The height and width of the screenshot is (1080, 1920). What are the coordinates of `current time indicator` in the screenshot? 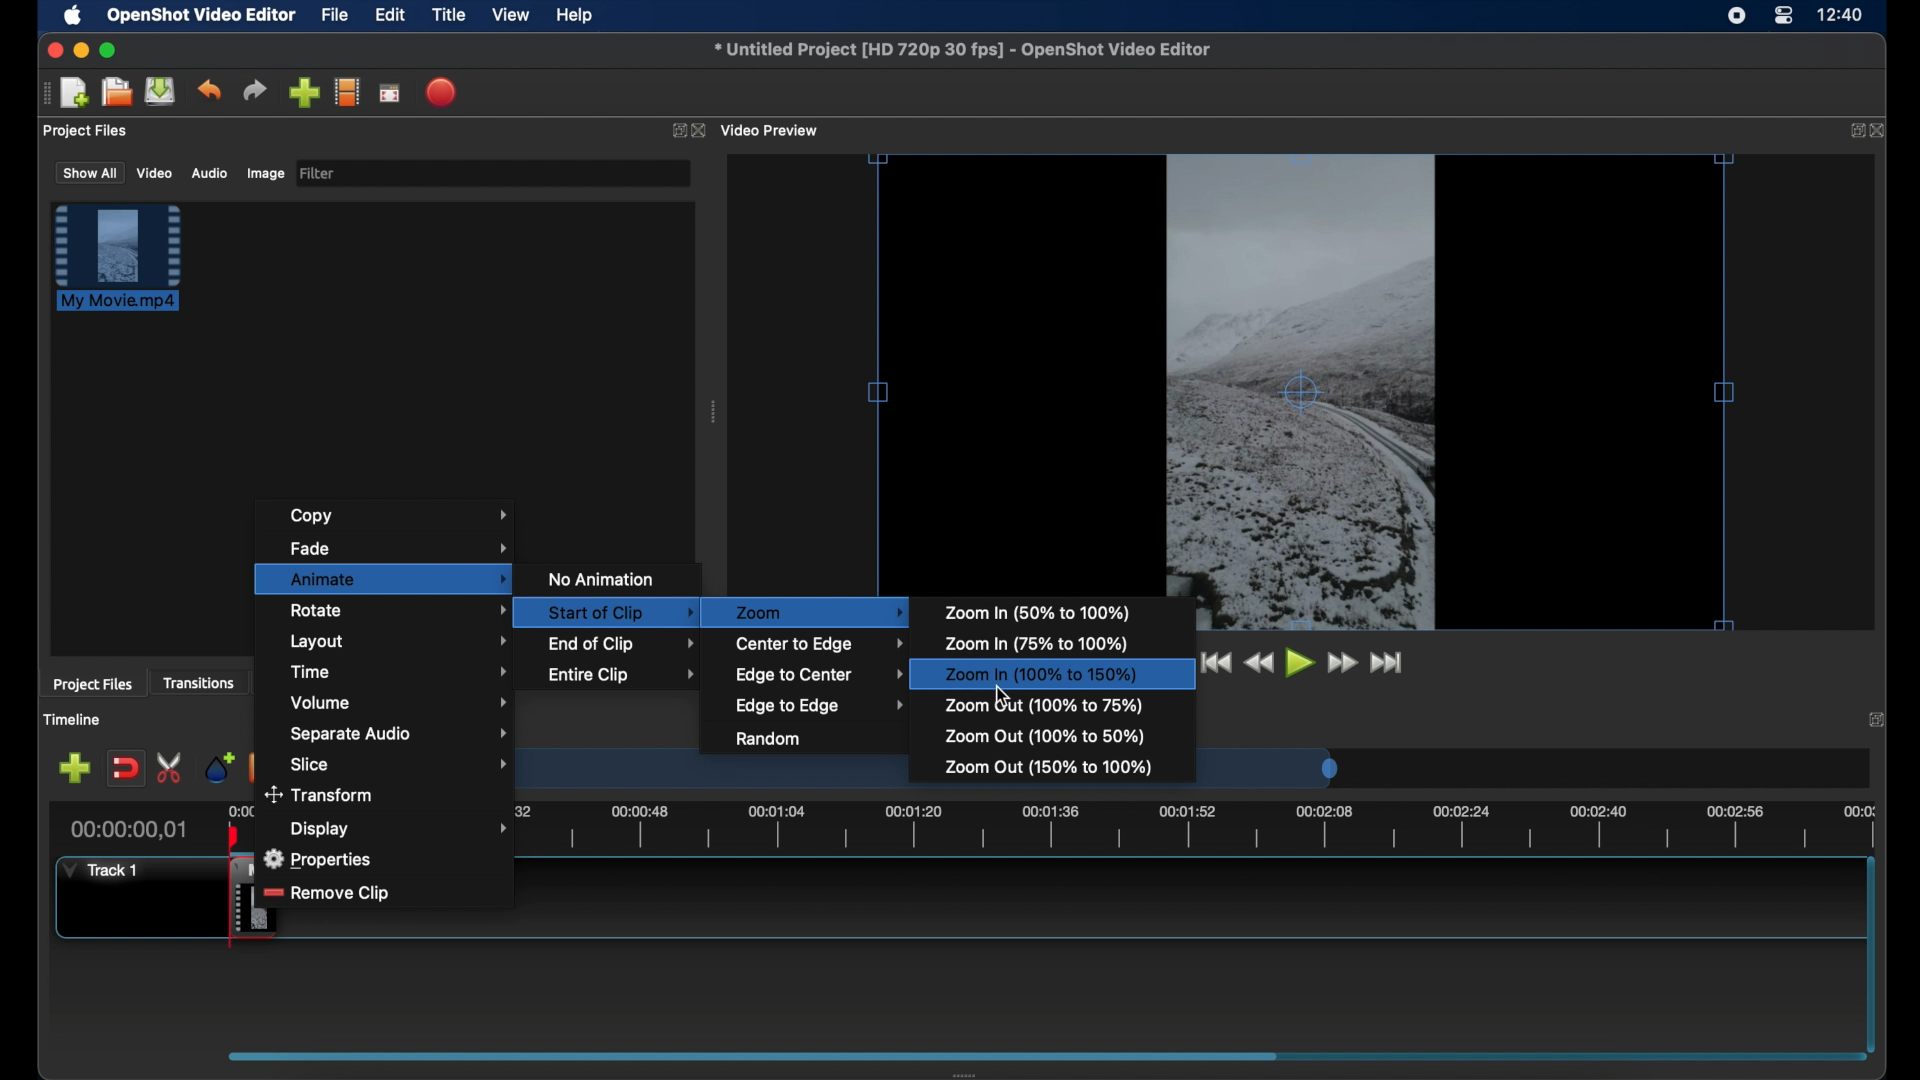 It's located at (130, 830).